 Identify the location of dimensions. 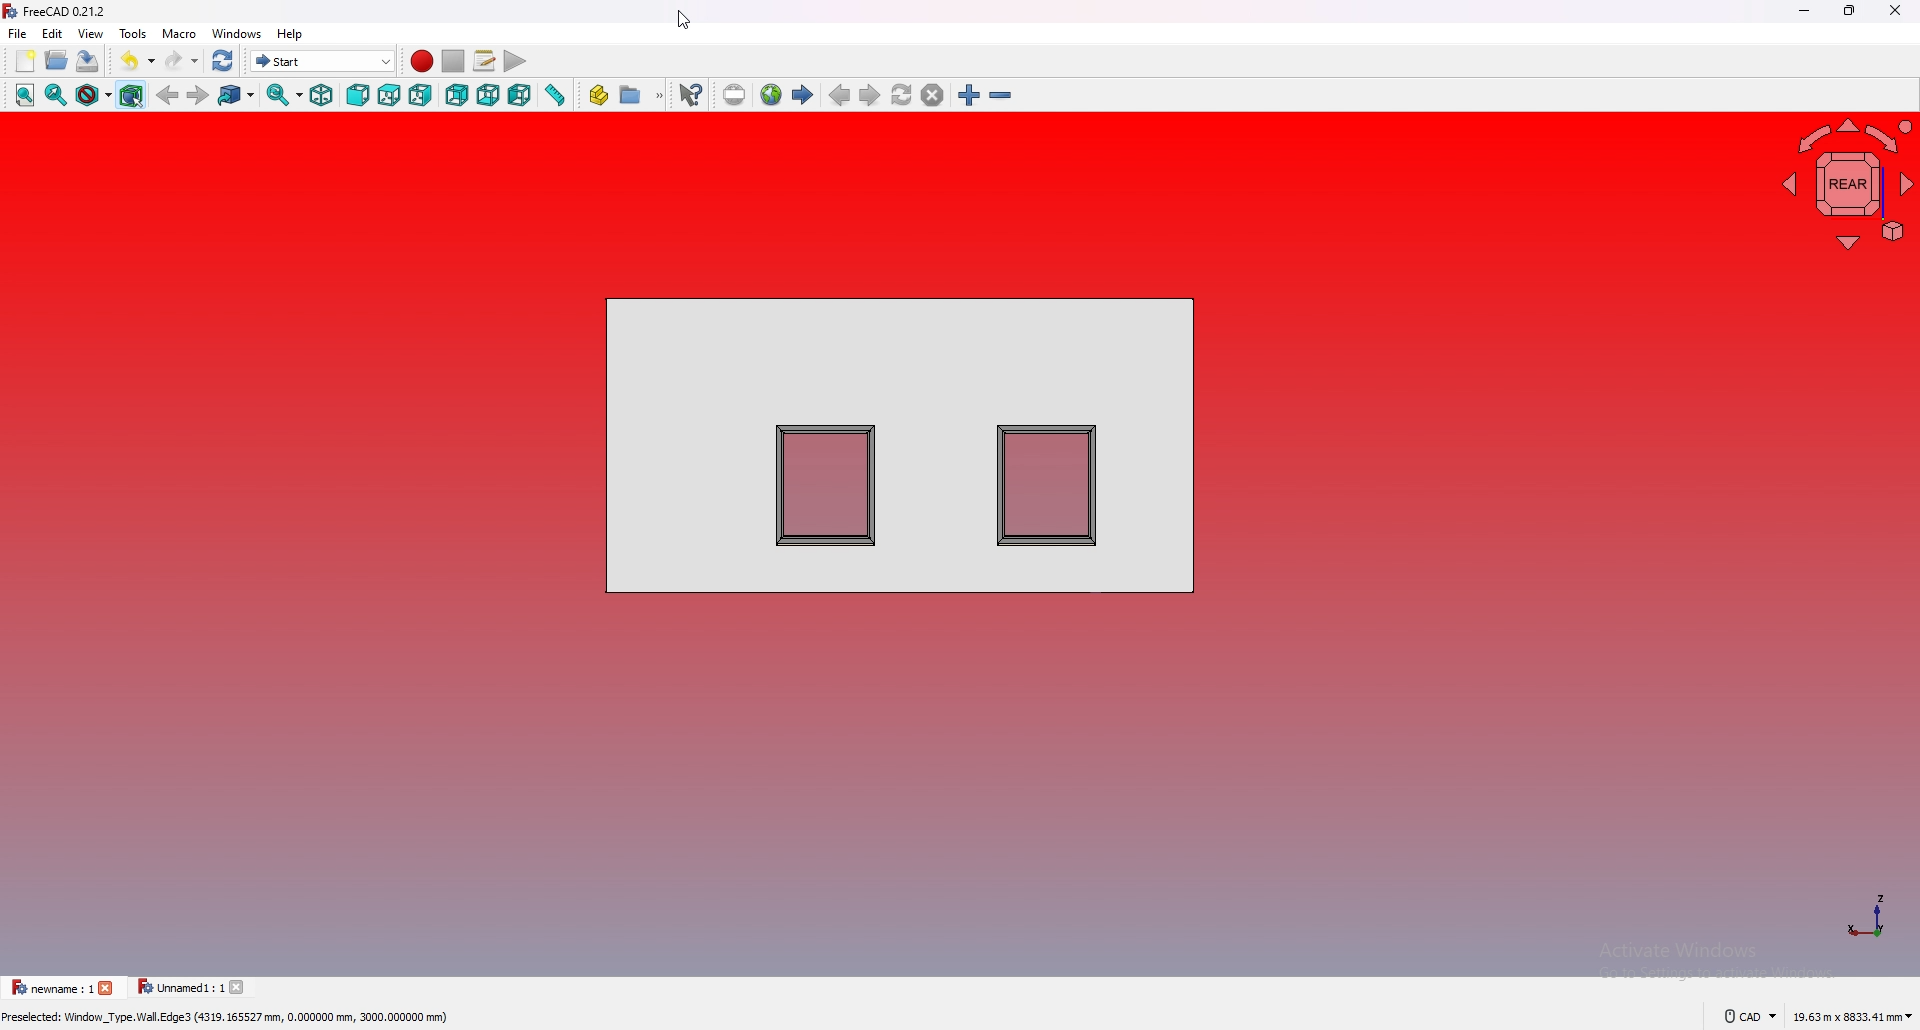
(1853, 1018).